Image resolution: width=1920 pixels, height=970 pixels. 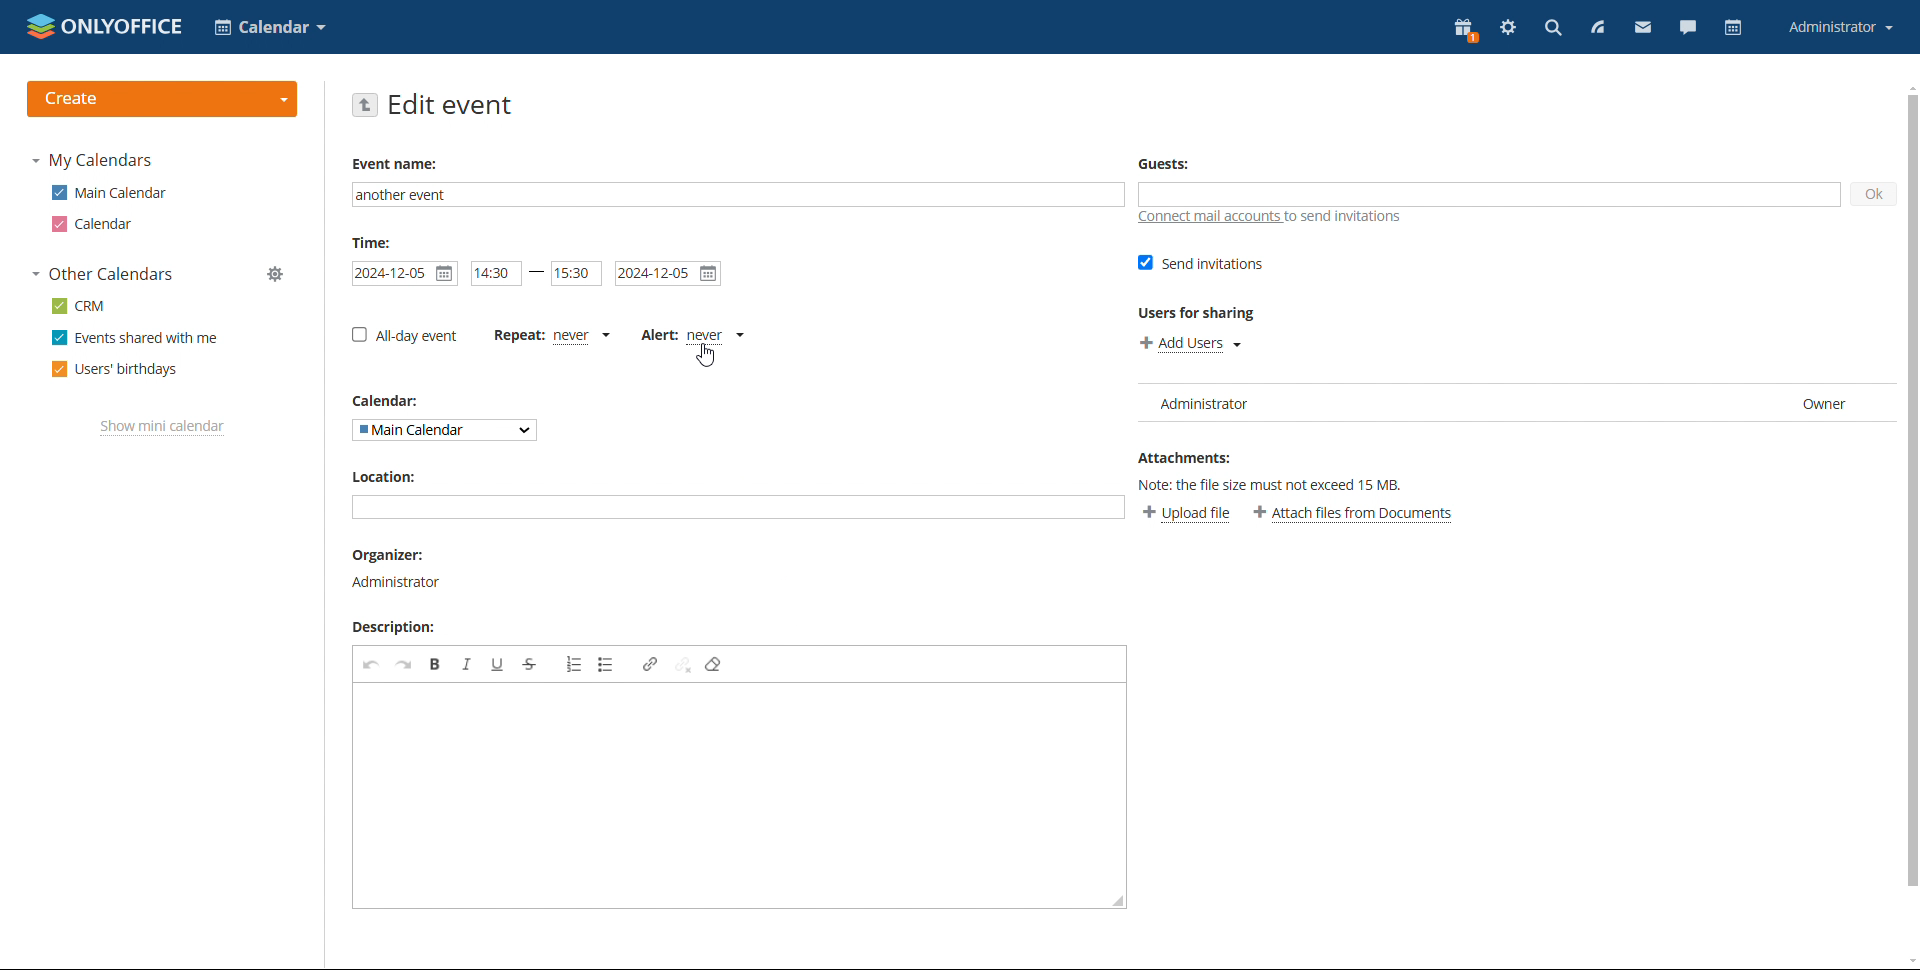 What do you see at coordinates (1908, 961) in the screenshot?
I see `scroll down` at bounding box center [1908, 961].